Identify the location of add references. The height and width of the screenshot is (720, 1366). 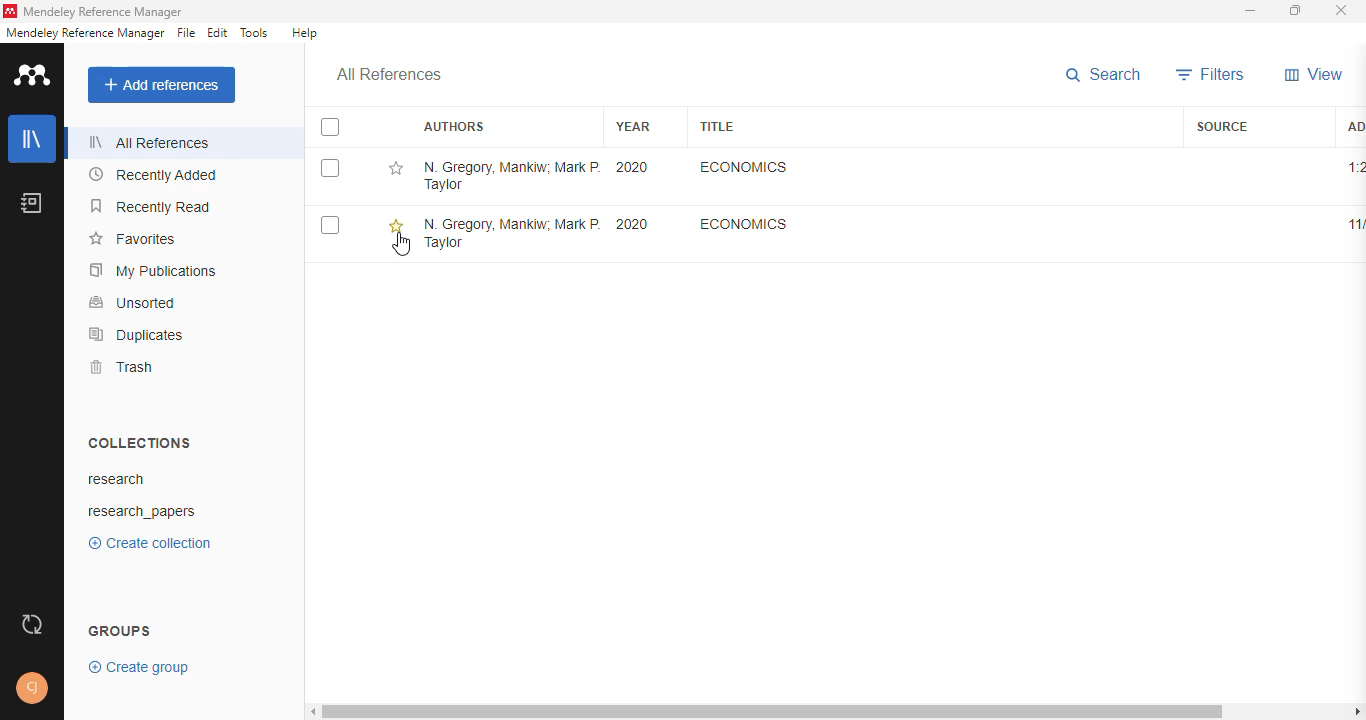
(162, 85).